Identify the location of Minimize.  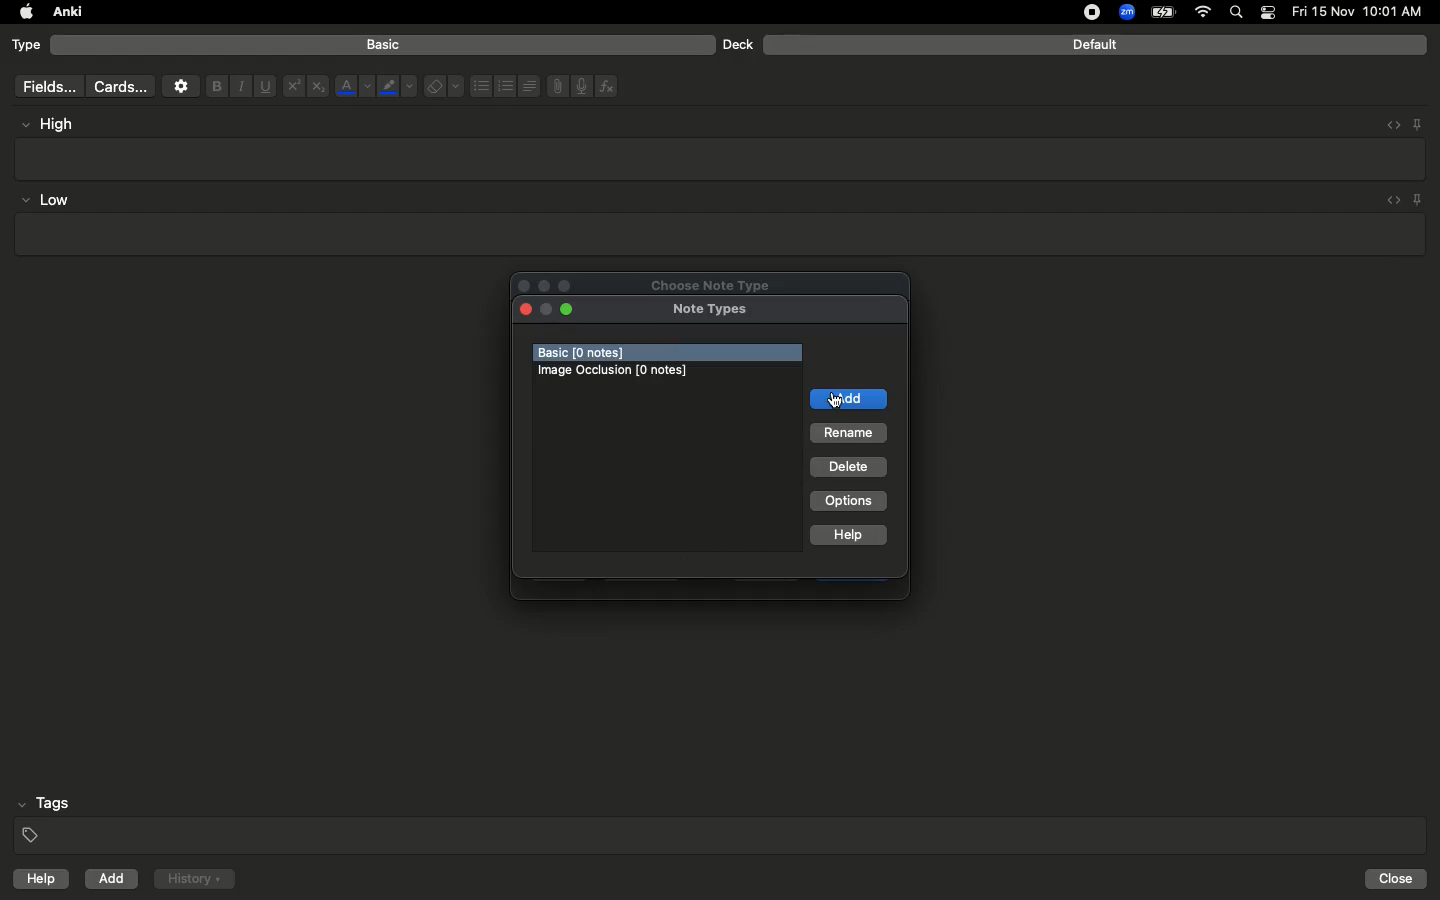
(571, 310).